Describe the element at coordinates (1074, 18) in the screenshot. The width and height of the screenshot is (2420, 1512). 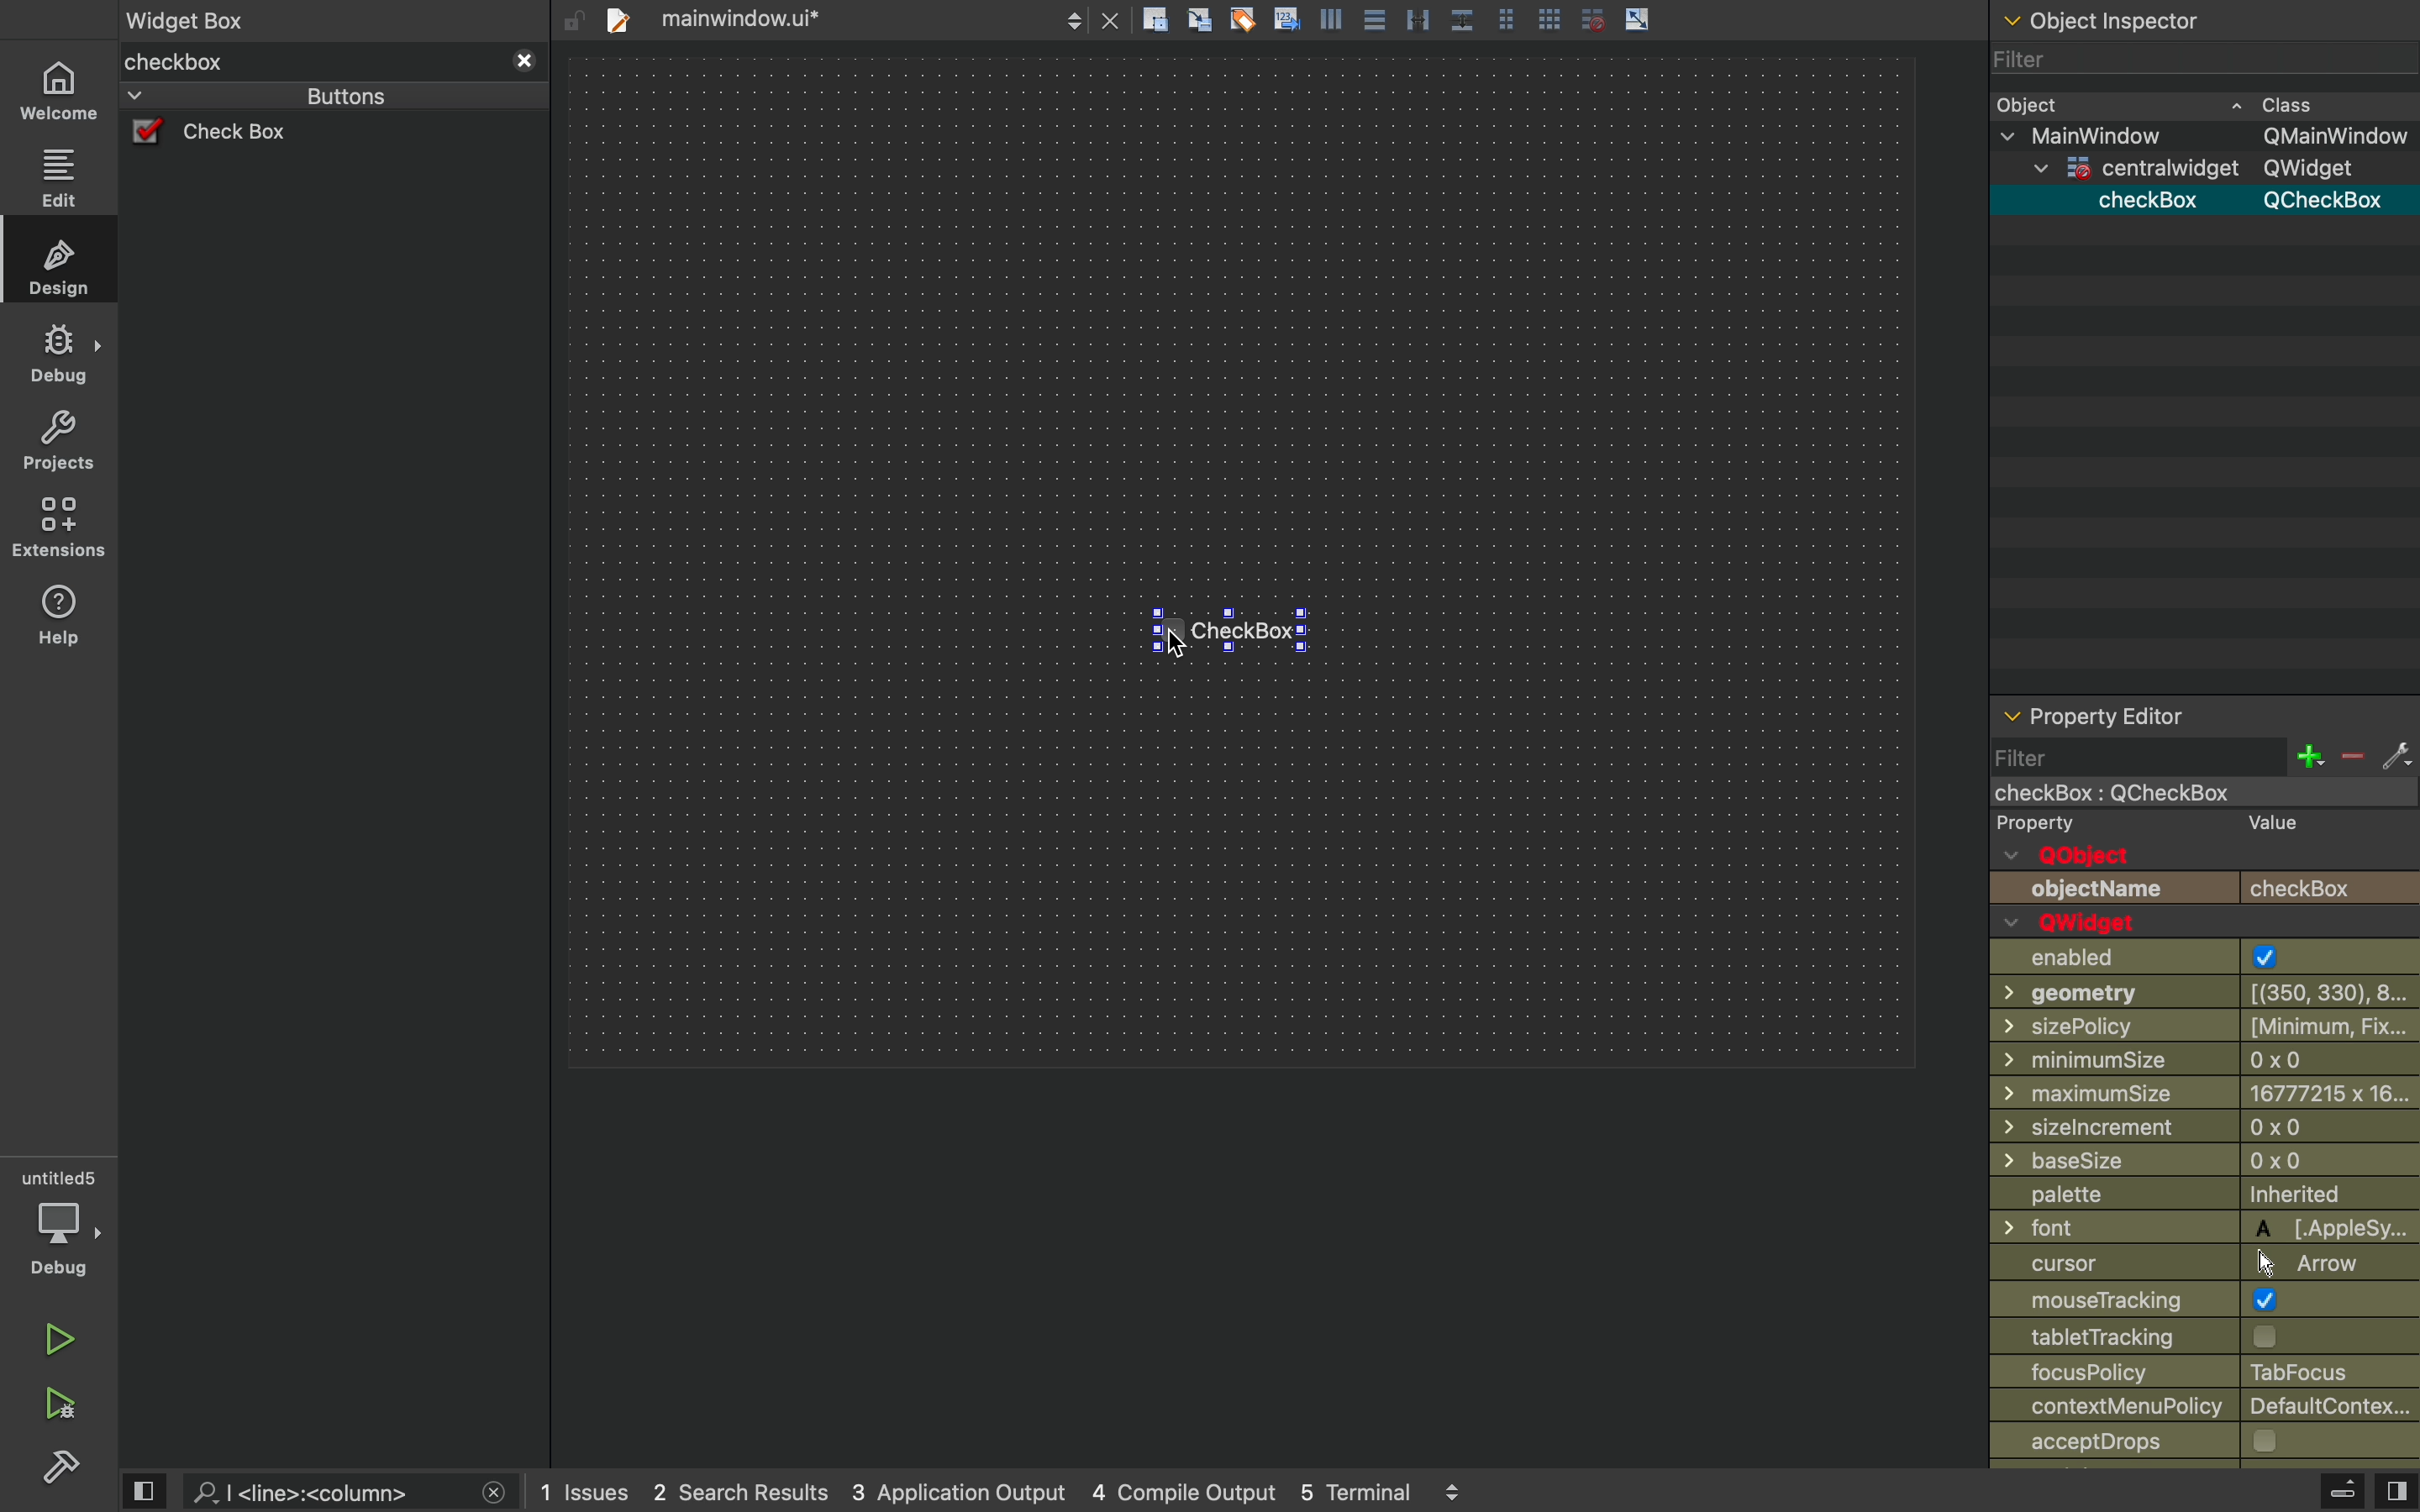
I see `next/back` at that location.